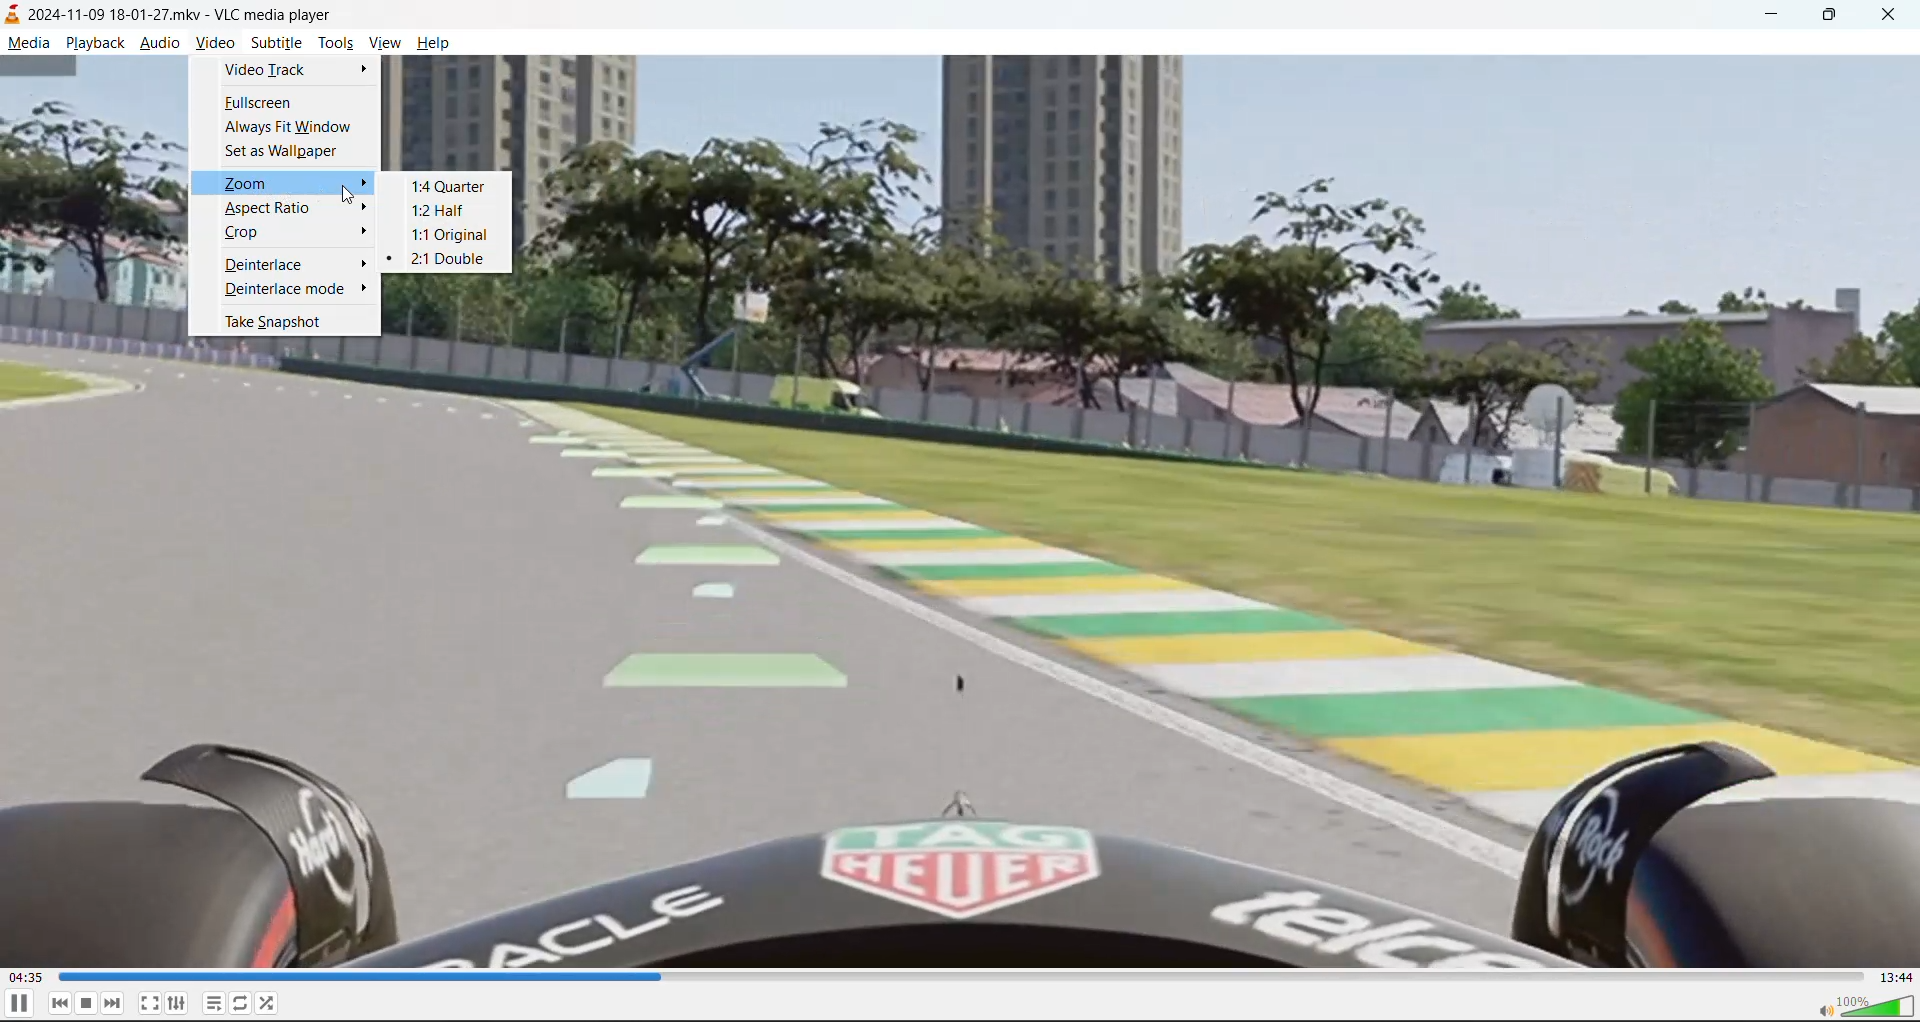 This screenshot has width=1920, height=1022. Describe the element at coordinates (1894, 15) in the screenshot. I see `close` at that location.